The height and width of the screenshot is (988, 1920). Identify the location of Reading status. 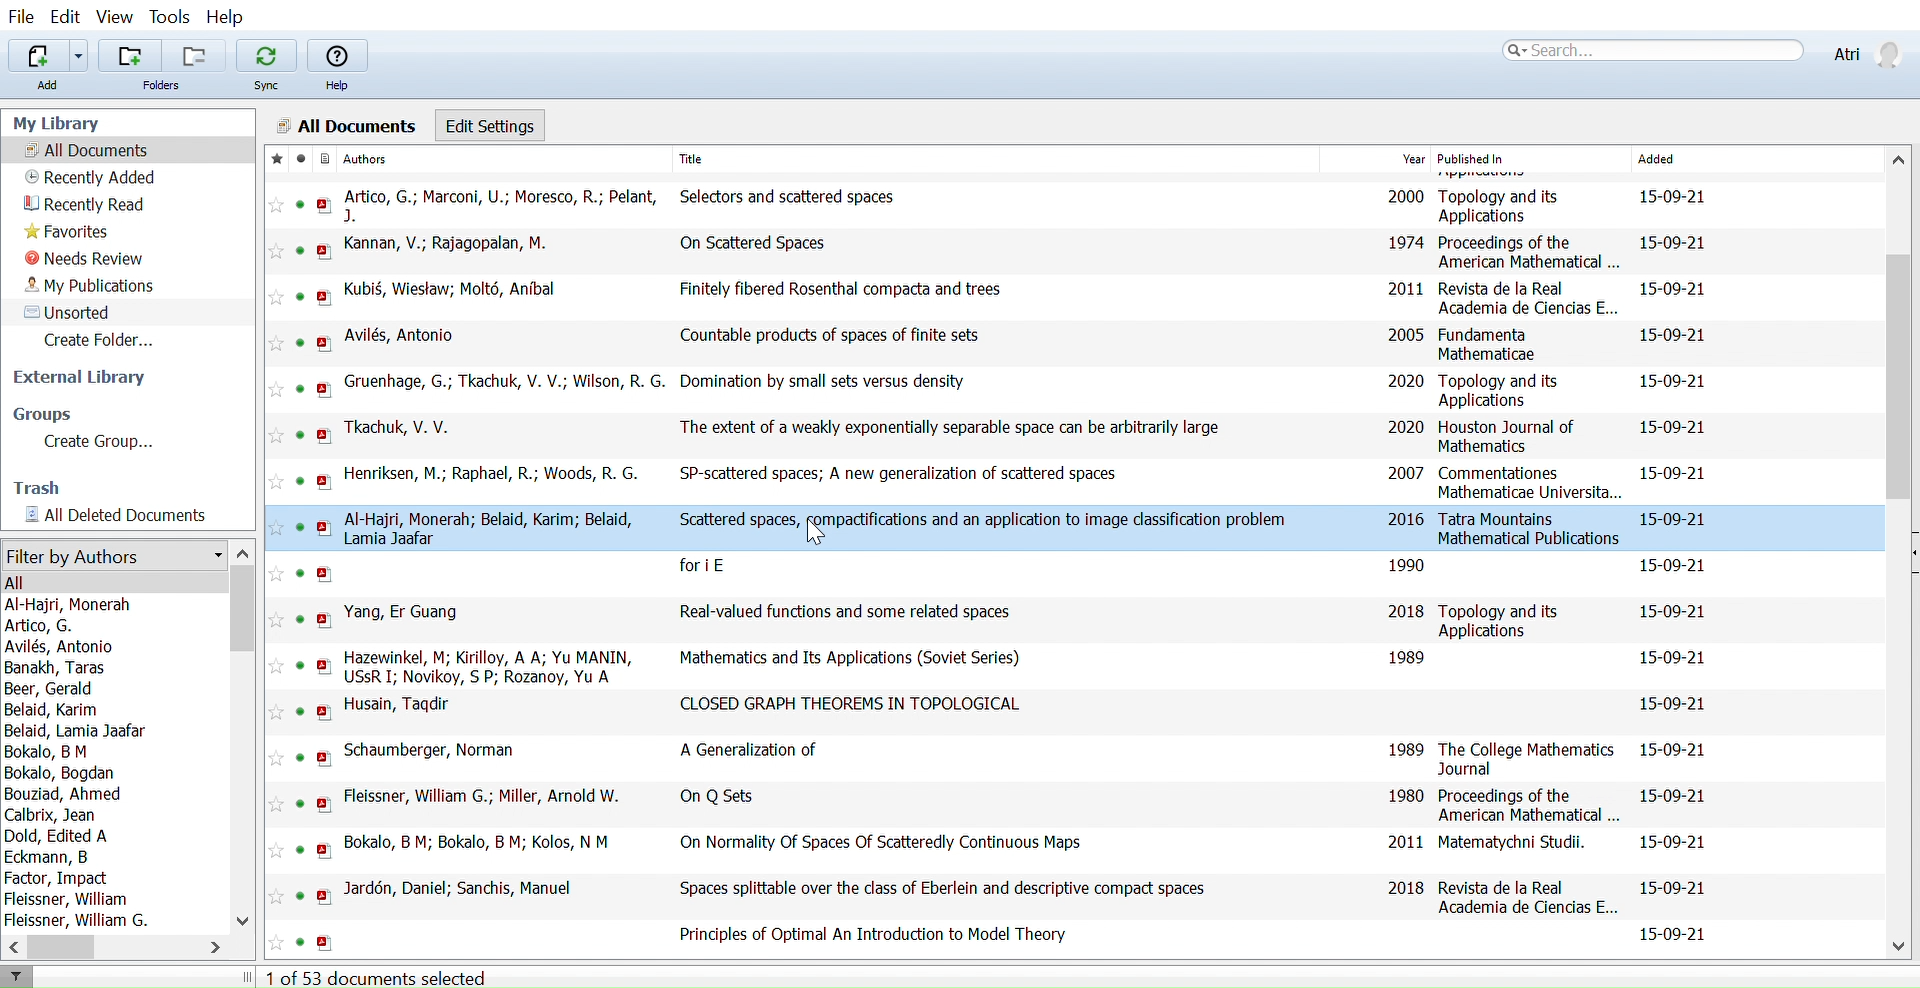
(297, 390).